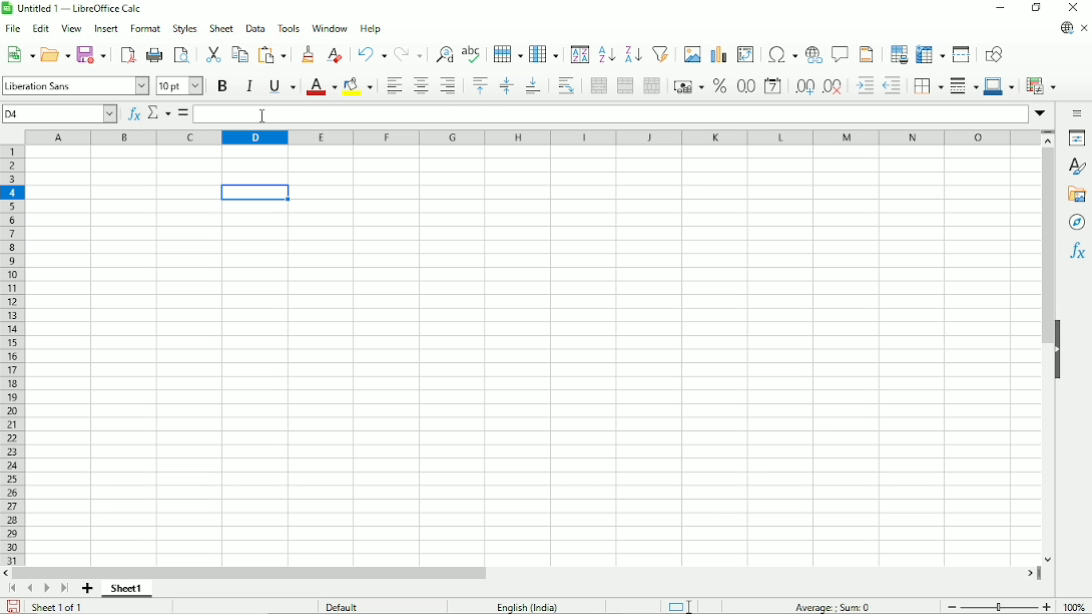 This screenshot has width=1092, height=614. What do you see at coordinates (580, 53) in the screenshot?
I see `Sort` at bounding box center [580, 53].